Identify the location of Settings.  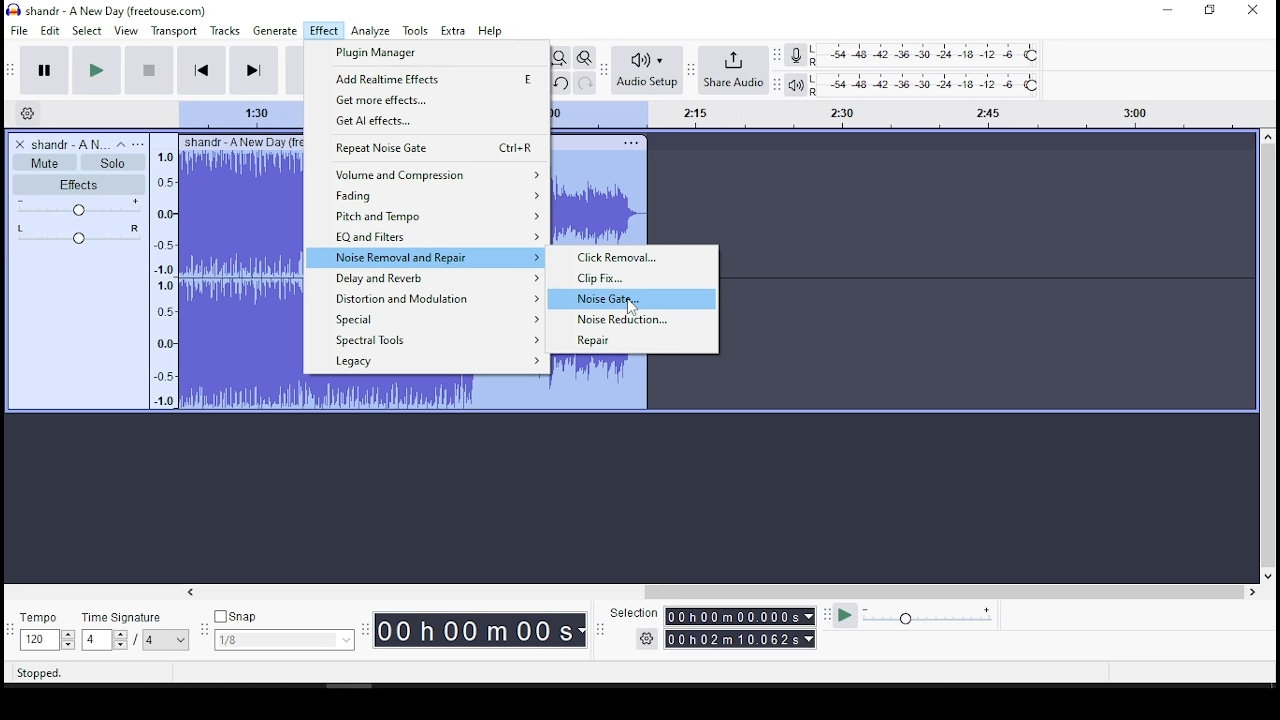
(25, 115).